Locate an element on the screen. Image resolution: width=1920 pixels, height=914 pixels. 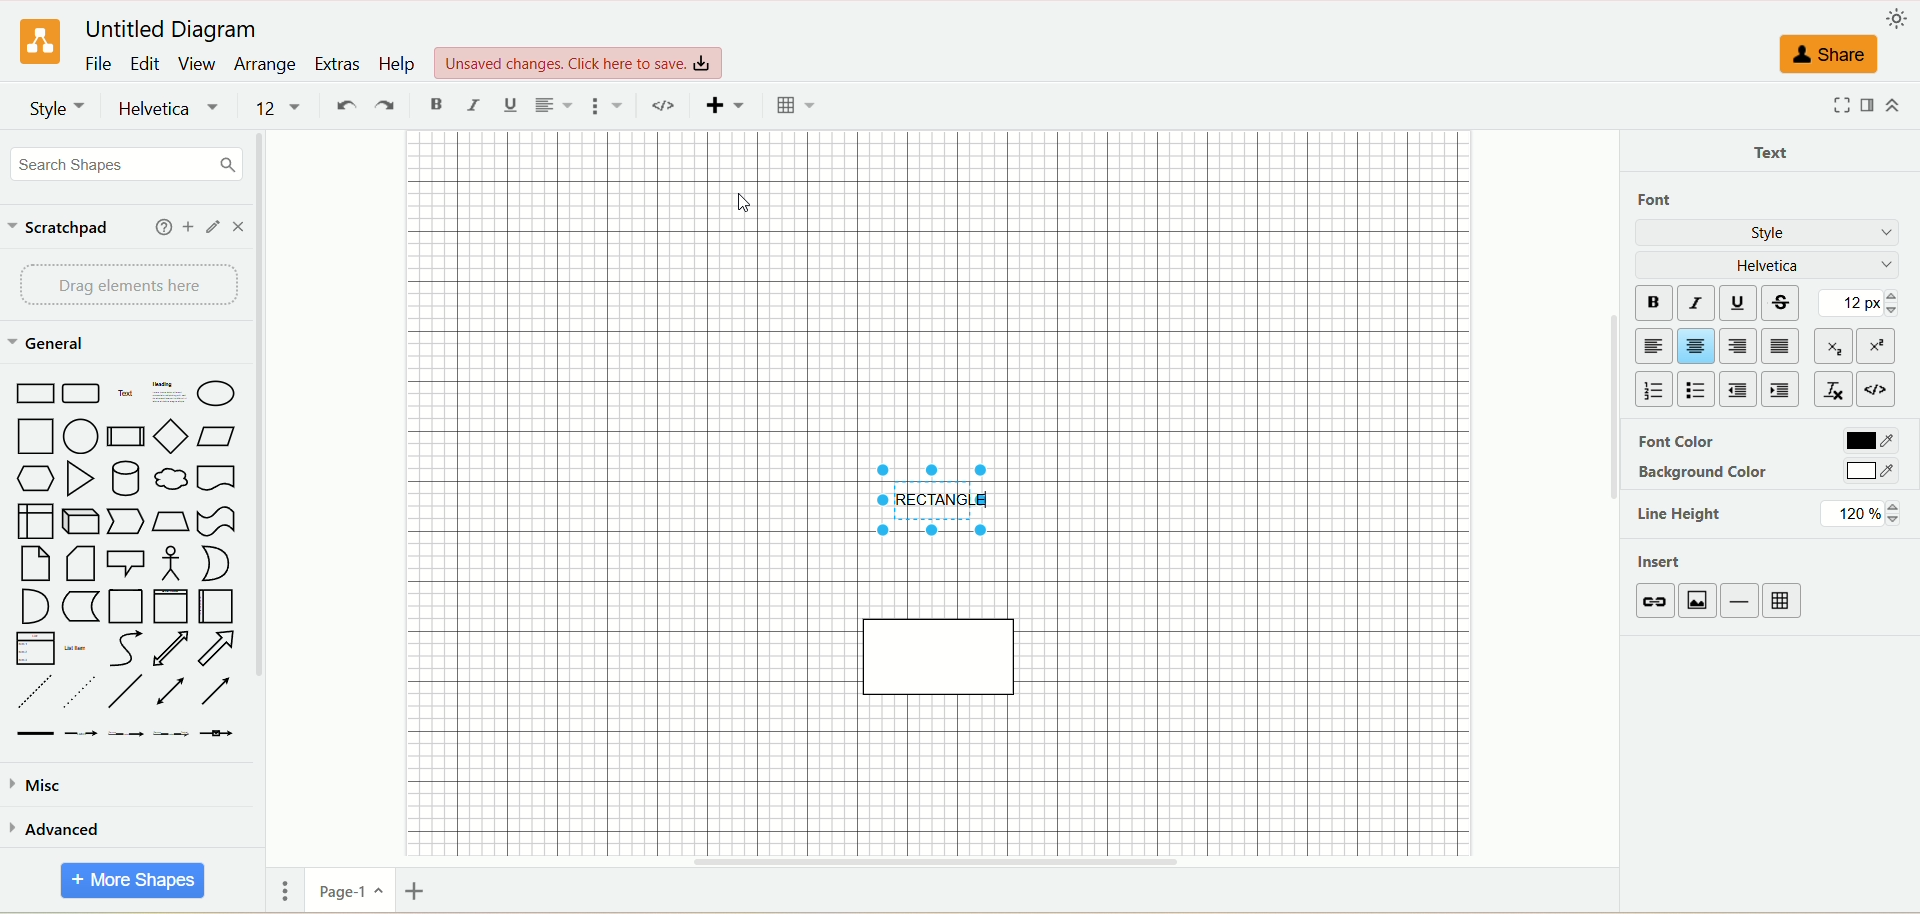
arrange is located at coordinates (265, 65).